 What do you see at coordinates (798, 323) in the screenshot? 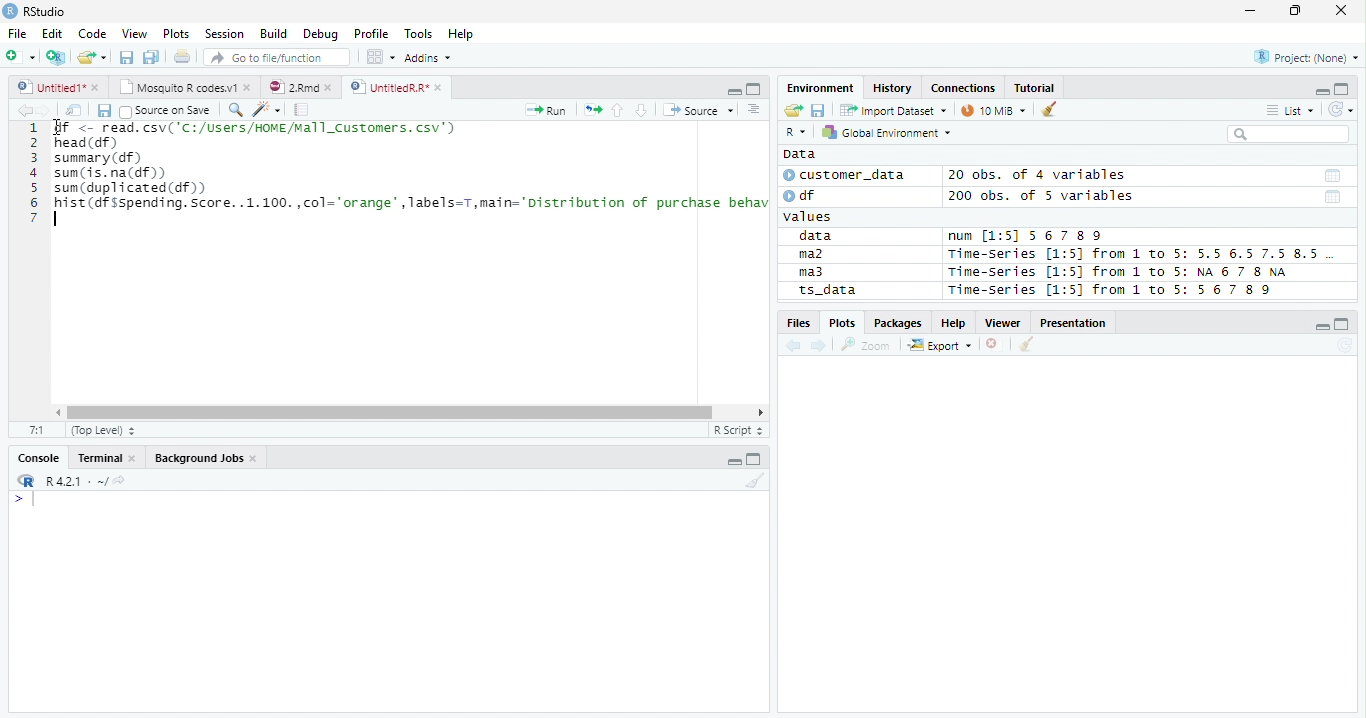
I see `Files` at bounding box center [798, 323].